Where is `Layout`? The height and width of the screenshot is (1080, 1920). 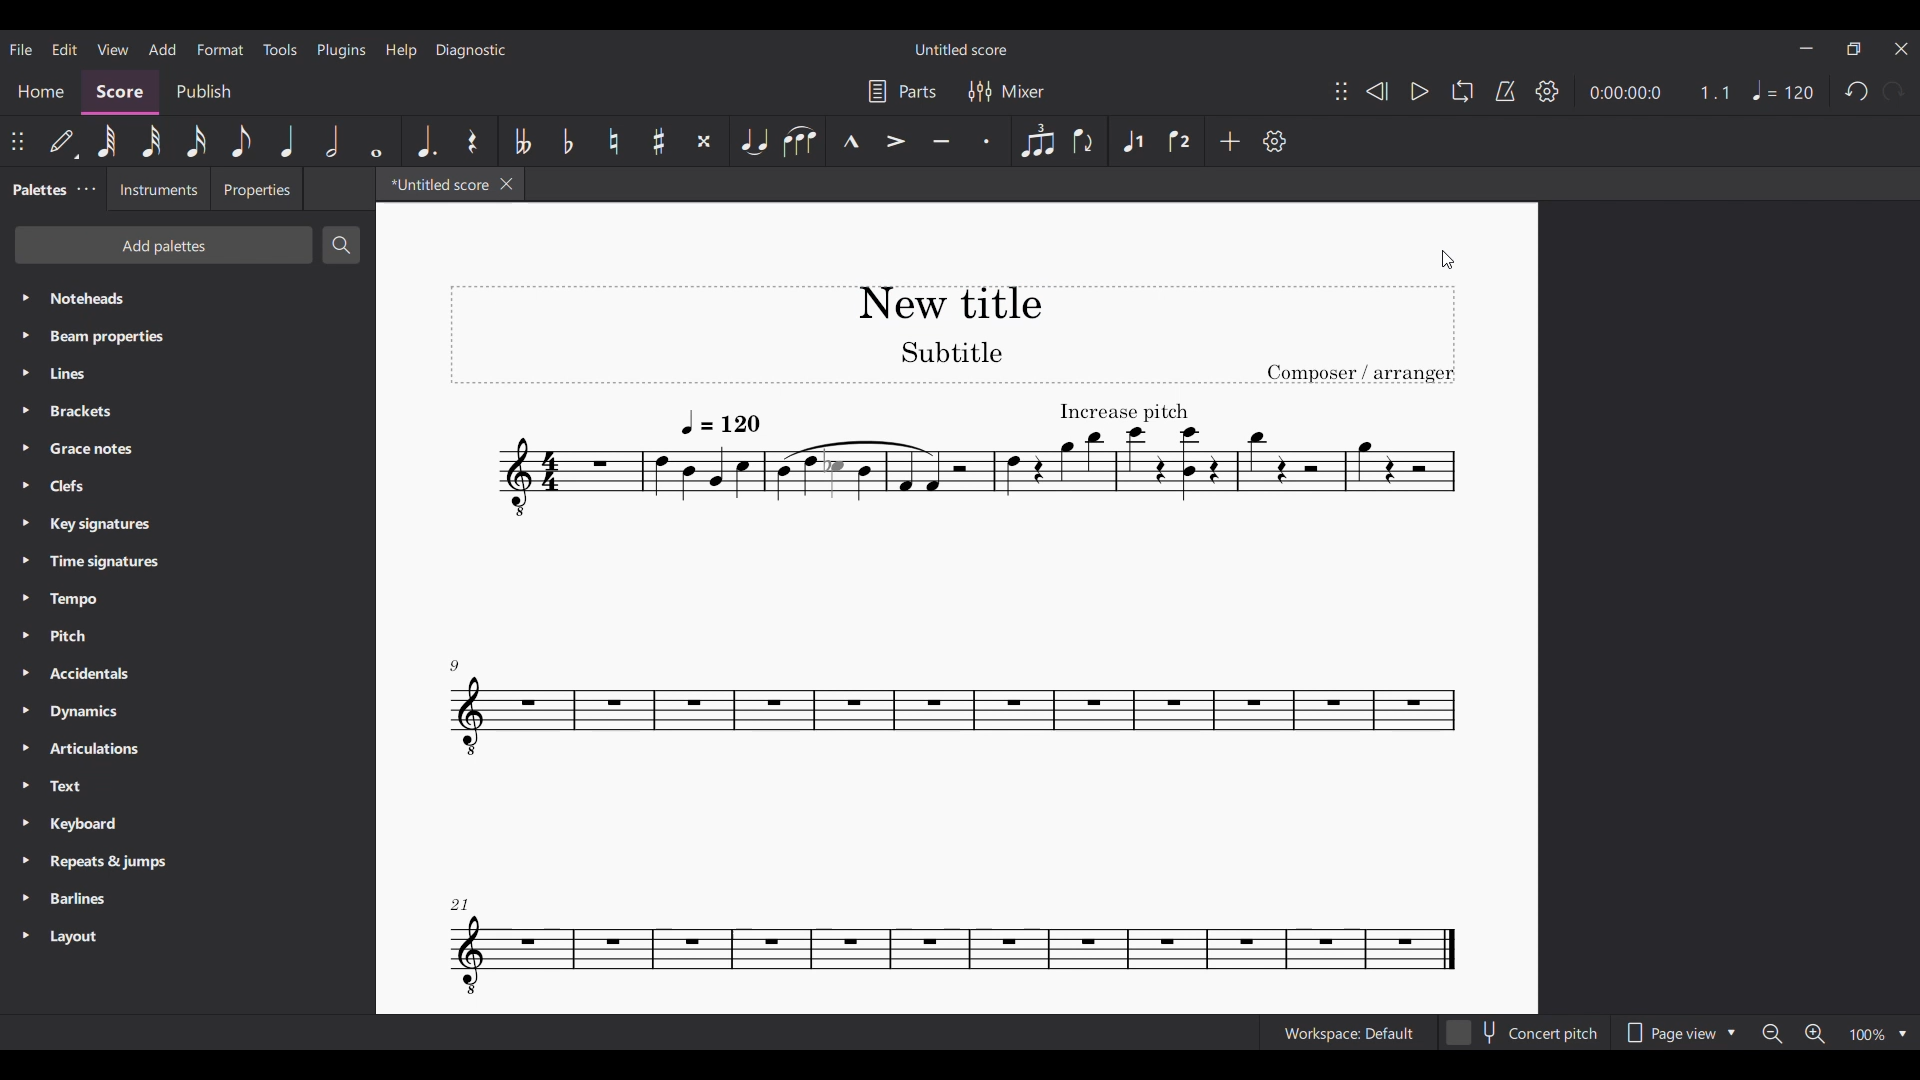
Layout is located at coordinates (187, 937).